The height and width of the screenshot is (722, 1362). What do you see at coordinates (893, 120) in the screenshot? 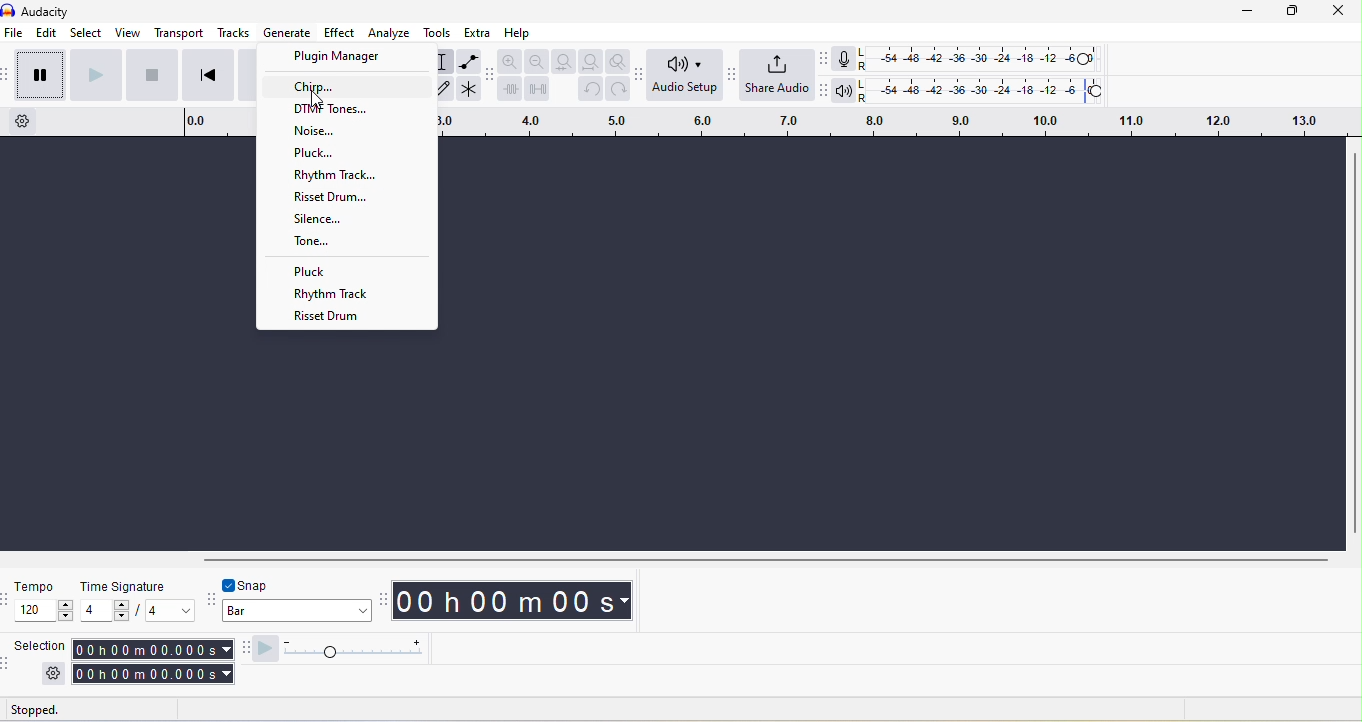
I see `click and drag to define a looping region` at bounding box center [893, 120].